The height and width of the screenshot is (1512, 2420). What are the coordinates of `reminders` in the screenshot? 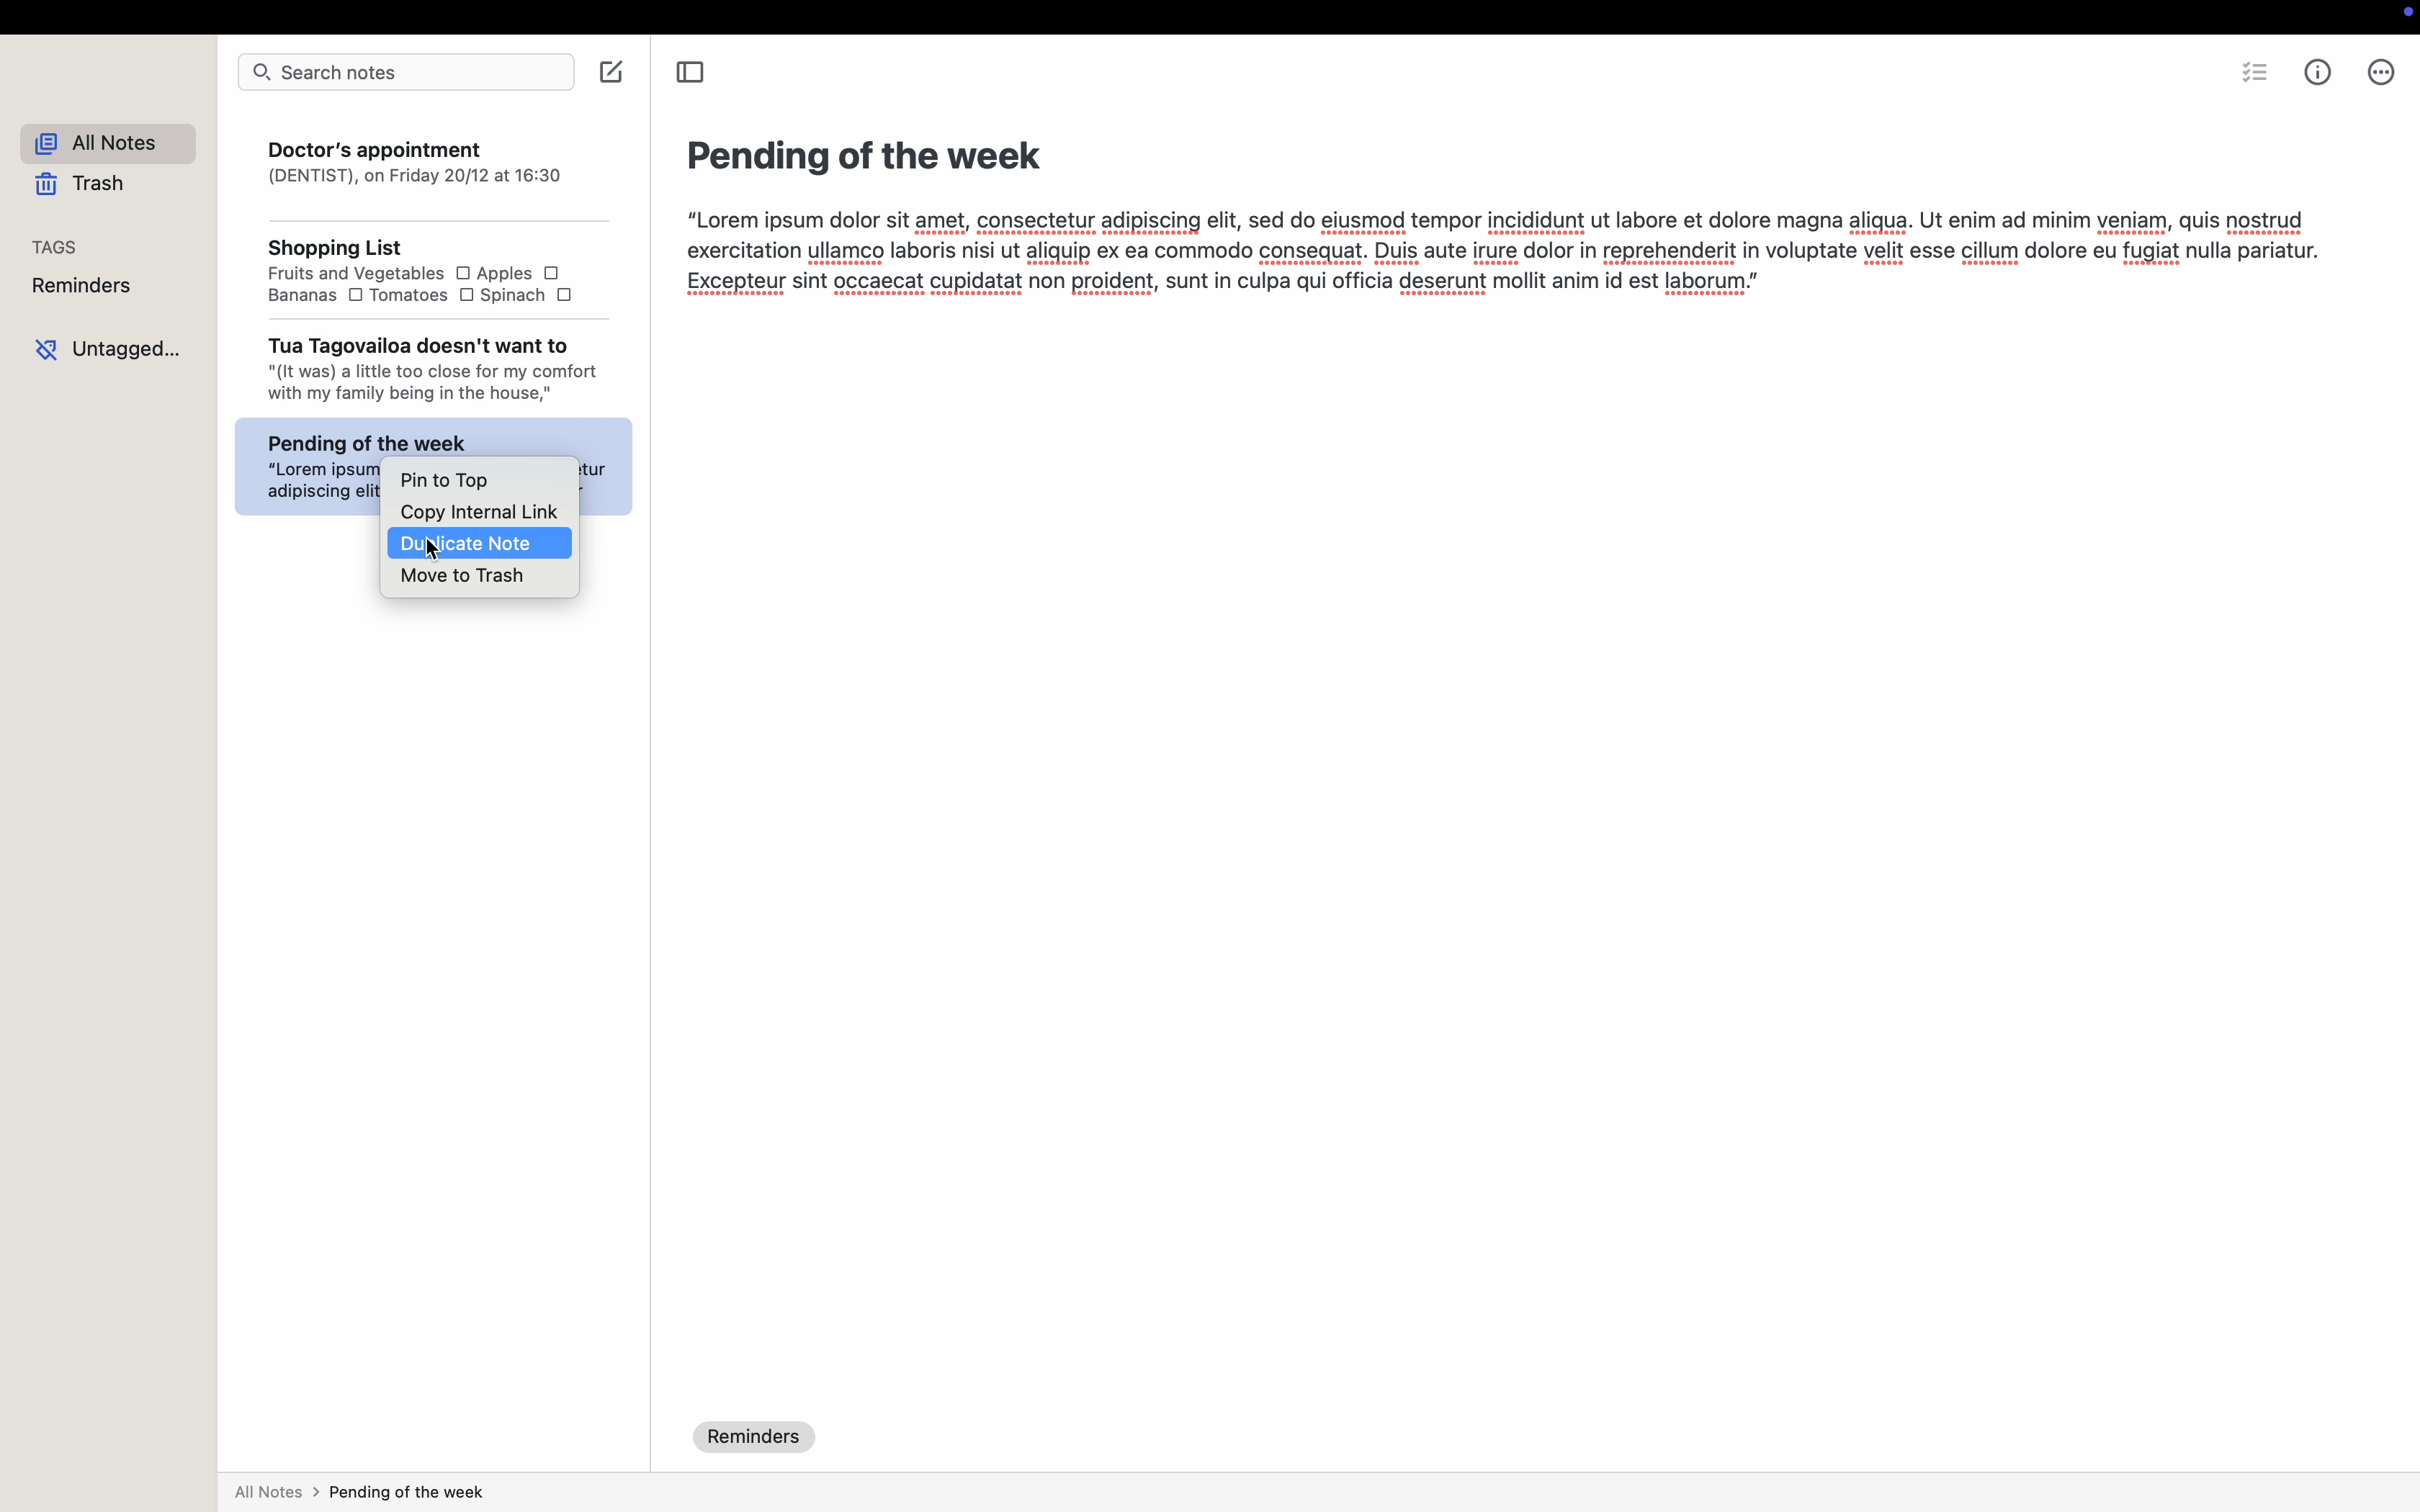 It's located at (753, 1438).